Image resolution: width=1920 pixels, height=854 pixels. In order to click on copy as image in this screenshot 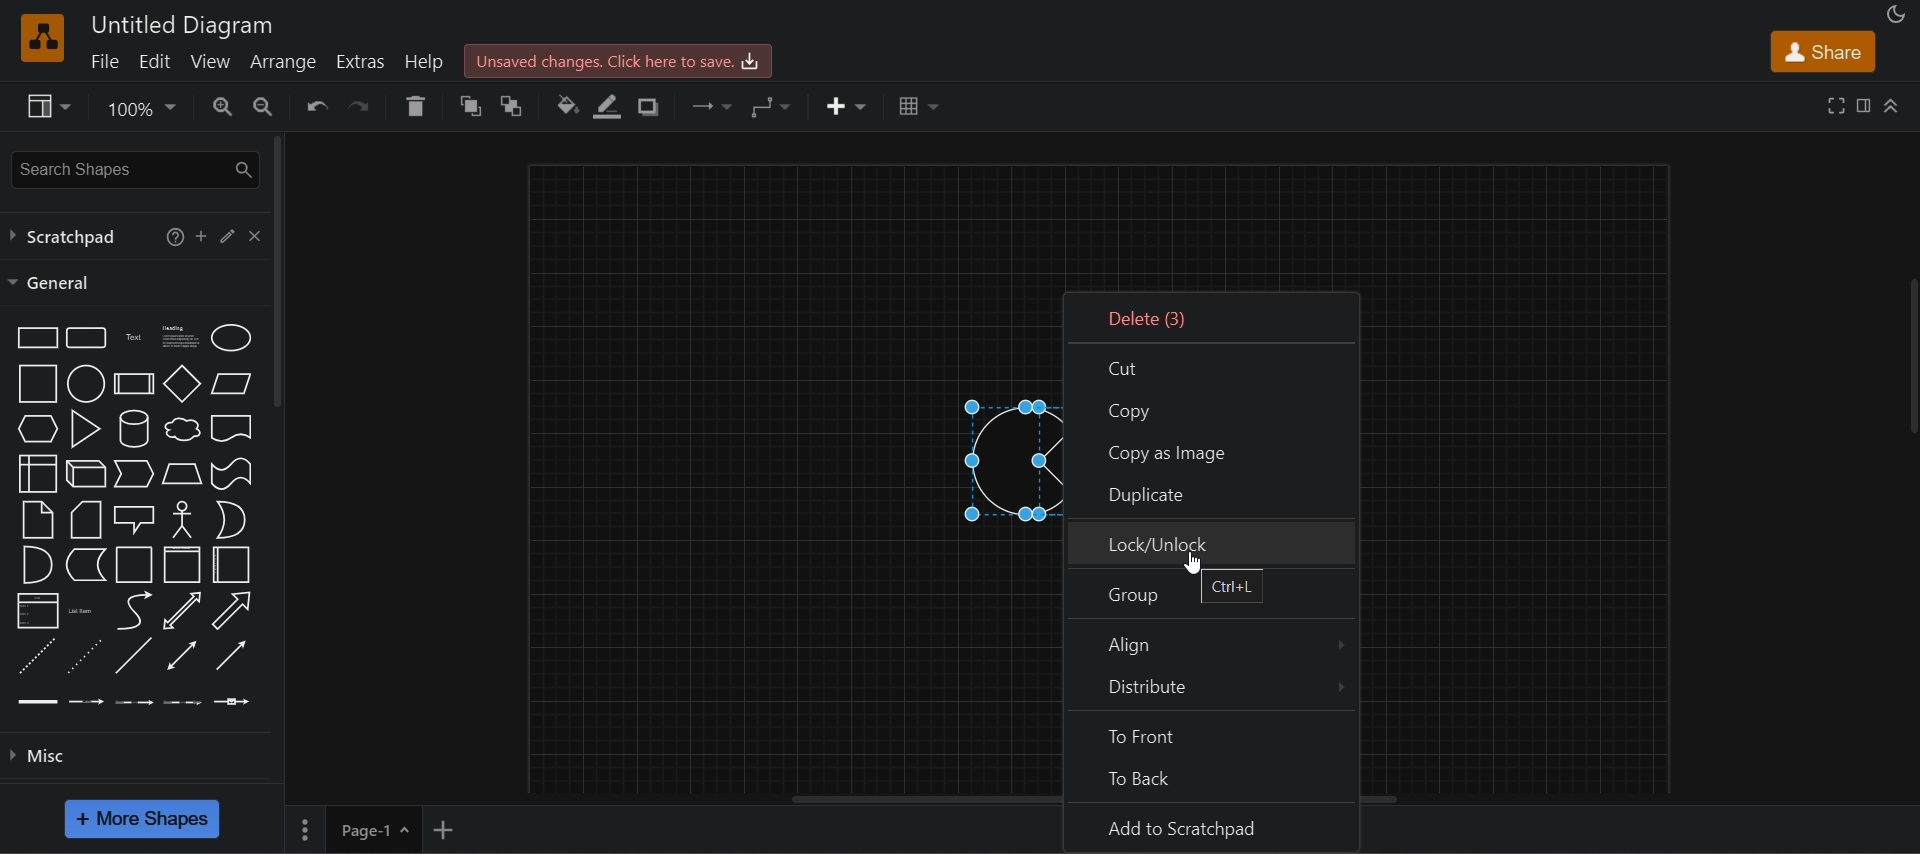, I will do `click(1213, 449)`.